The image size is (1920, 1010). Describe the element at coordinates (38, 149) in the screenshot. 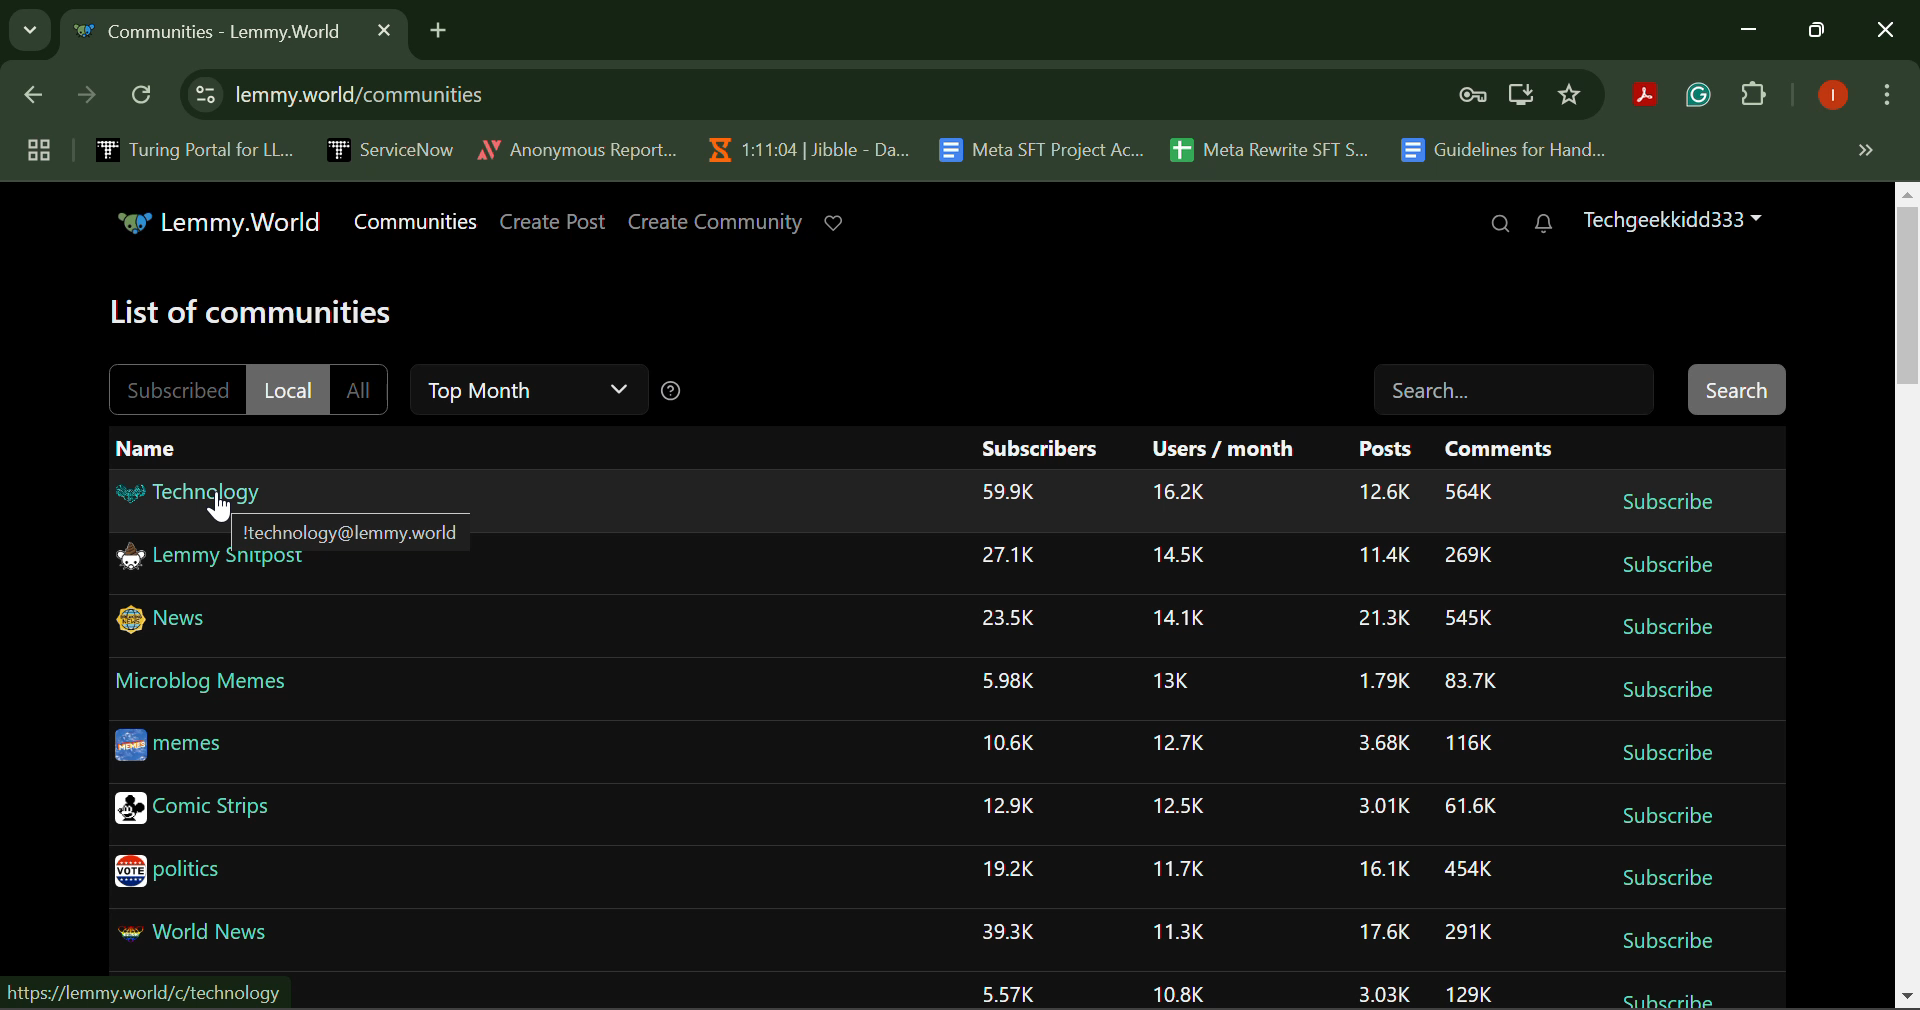

I see `Group Tabs` at that location.